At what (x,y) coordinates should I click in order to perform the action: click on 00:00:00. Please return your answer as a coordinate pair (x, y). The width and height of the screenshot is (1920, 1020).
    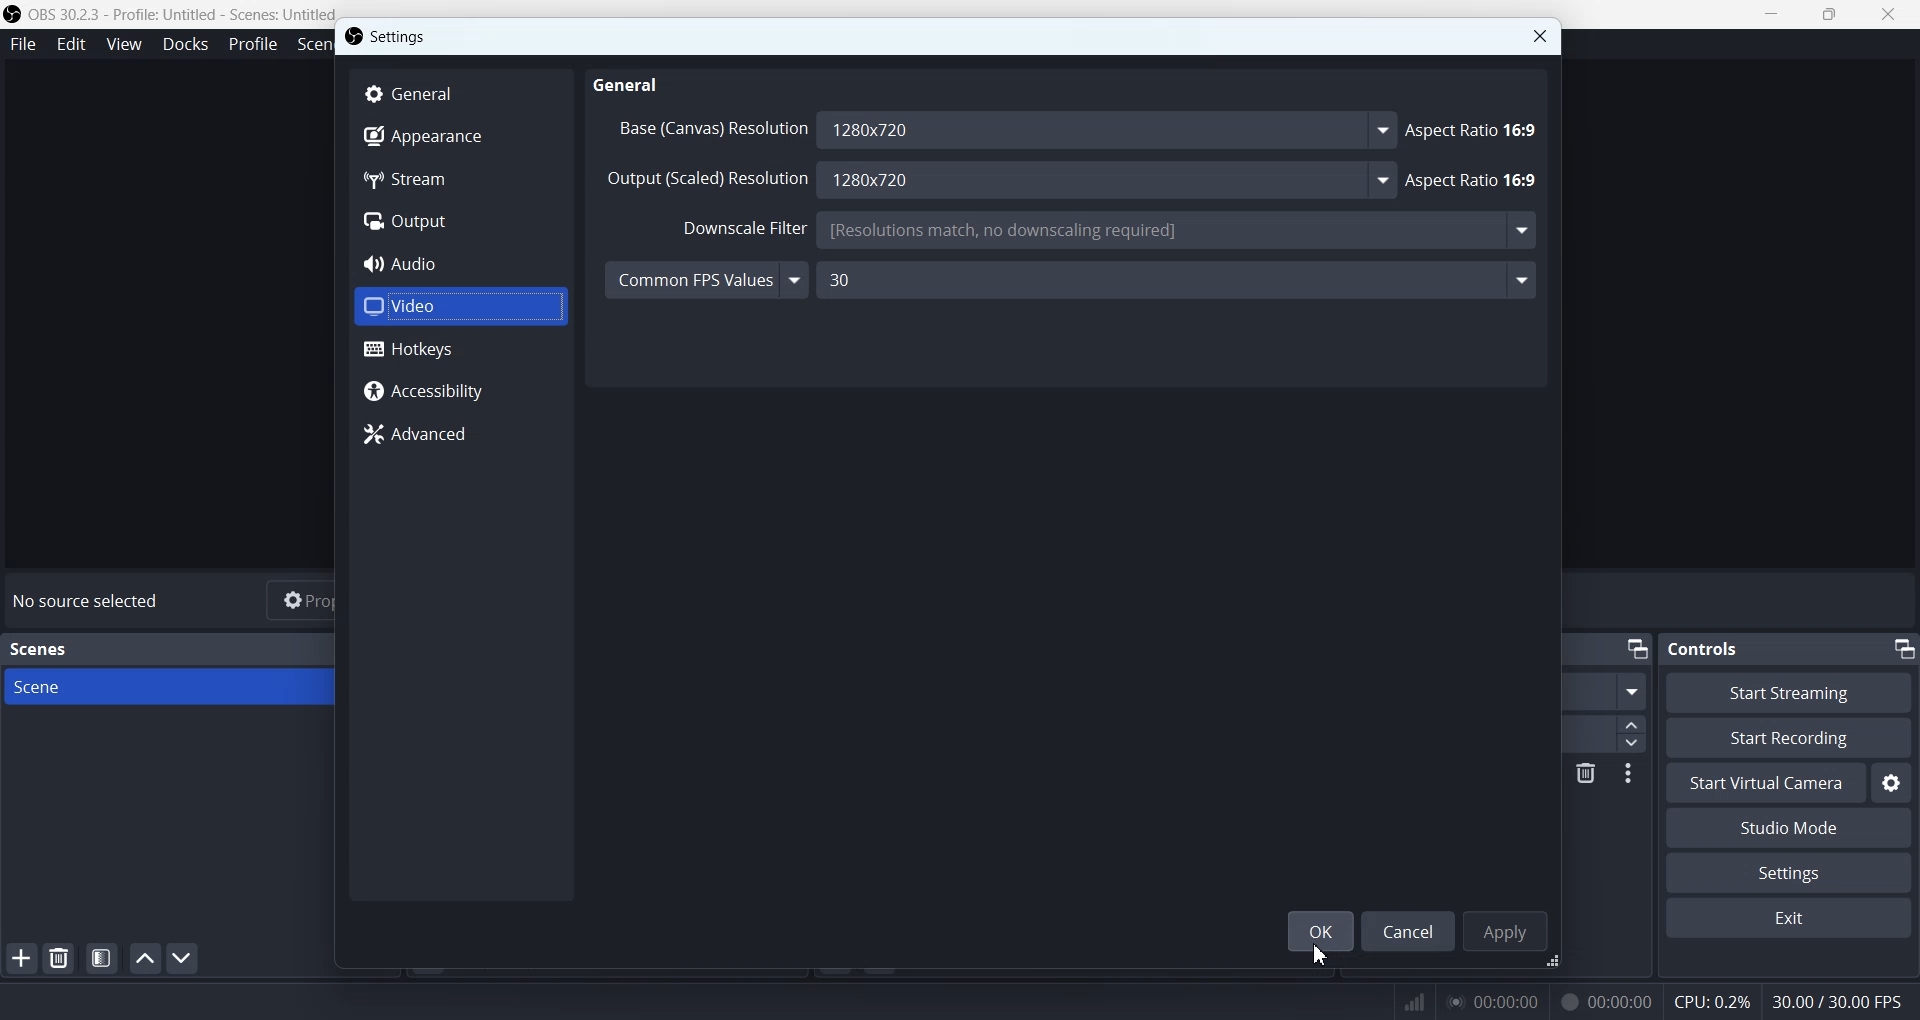
    Looking at the image, I should click on (1494, 1000).